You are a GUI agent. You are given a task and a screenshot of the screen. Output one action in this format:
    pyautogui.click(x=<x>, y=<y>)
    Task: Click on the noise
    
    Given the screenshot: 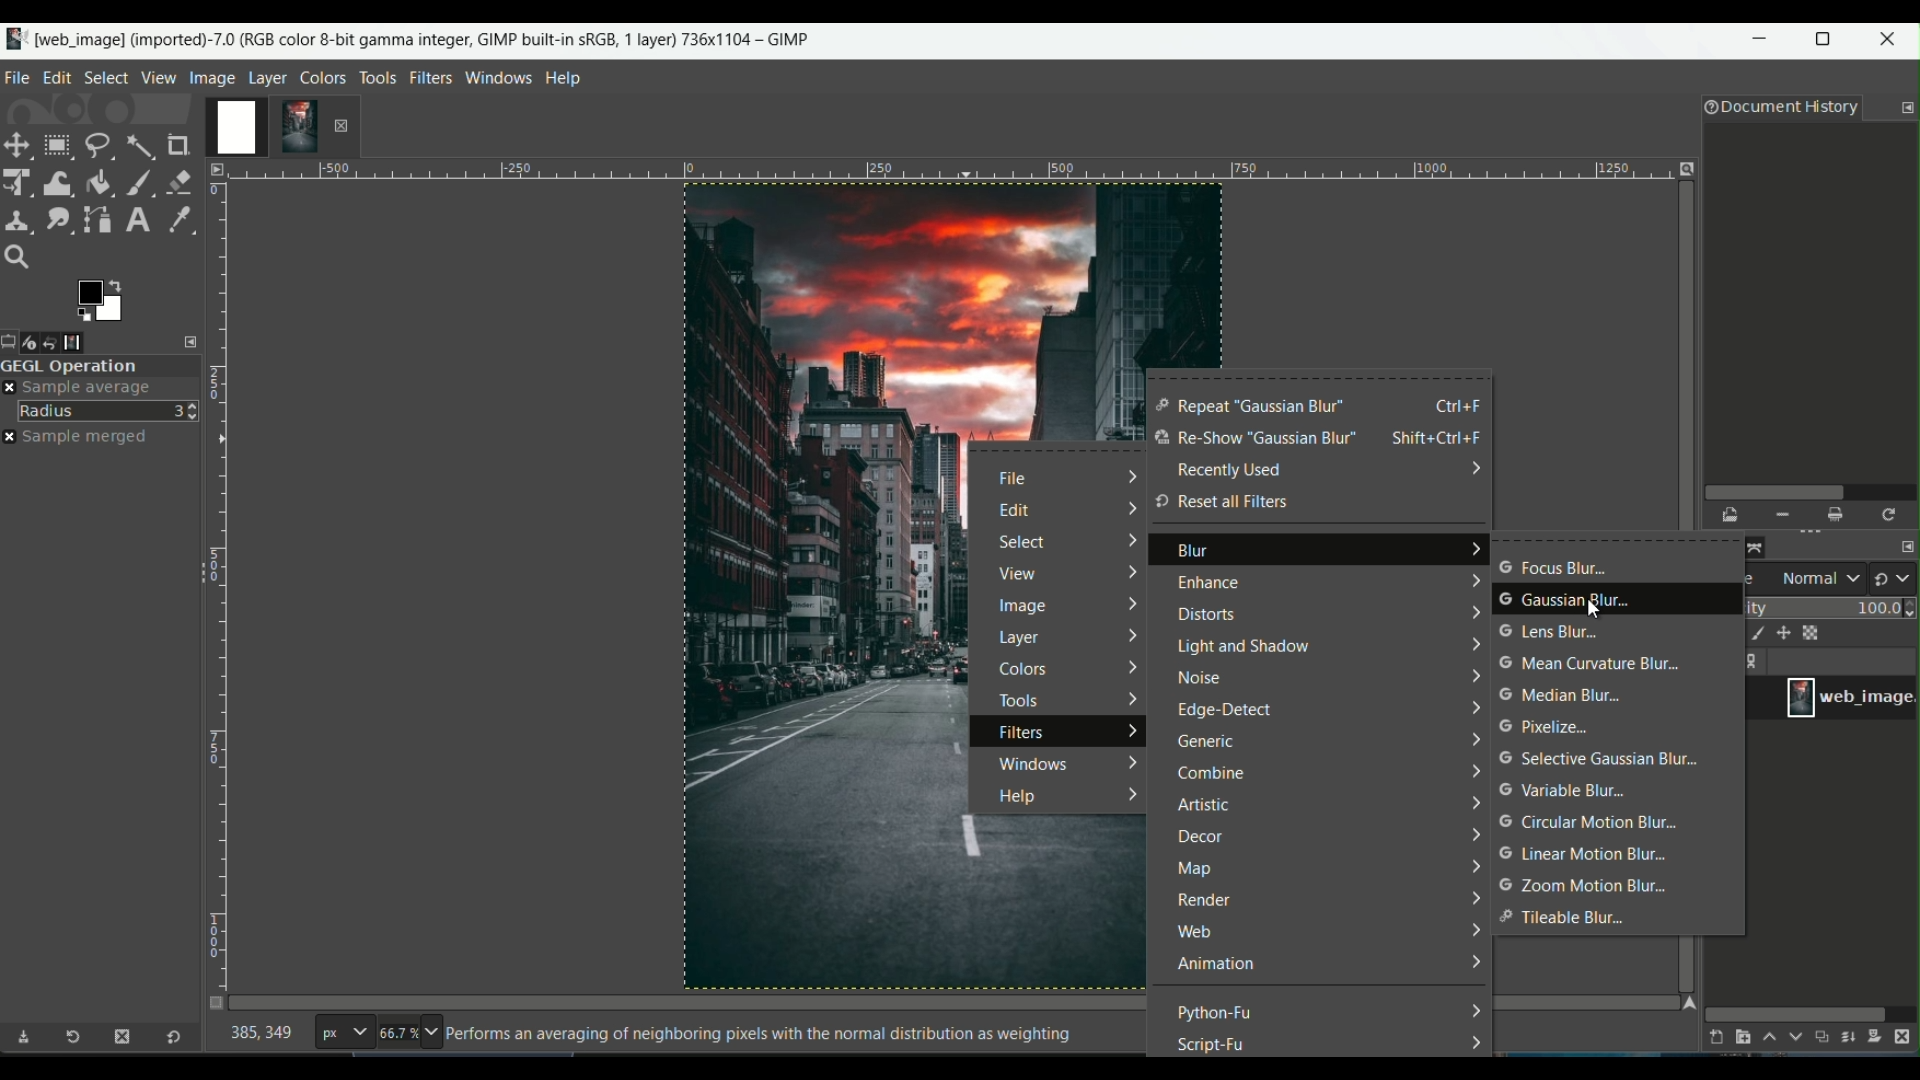 What is the action you would take?
    pyautogui.click(x=1201, y=680)
    